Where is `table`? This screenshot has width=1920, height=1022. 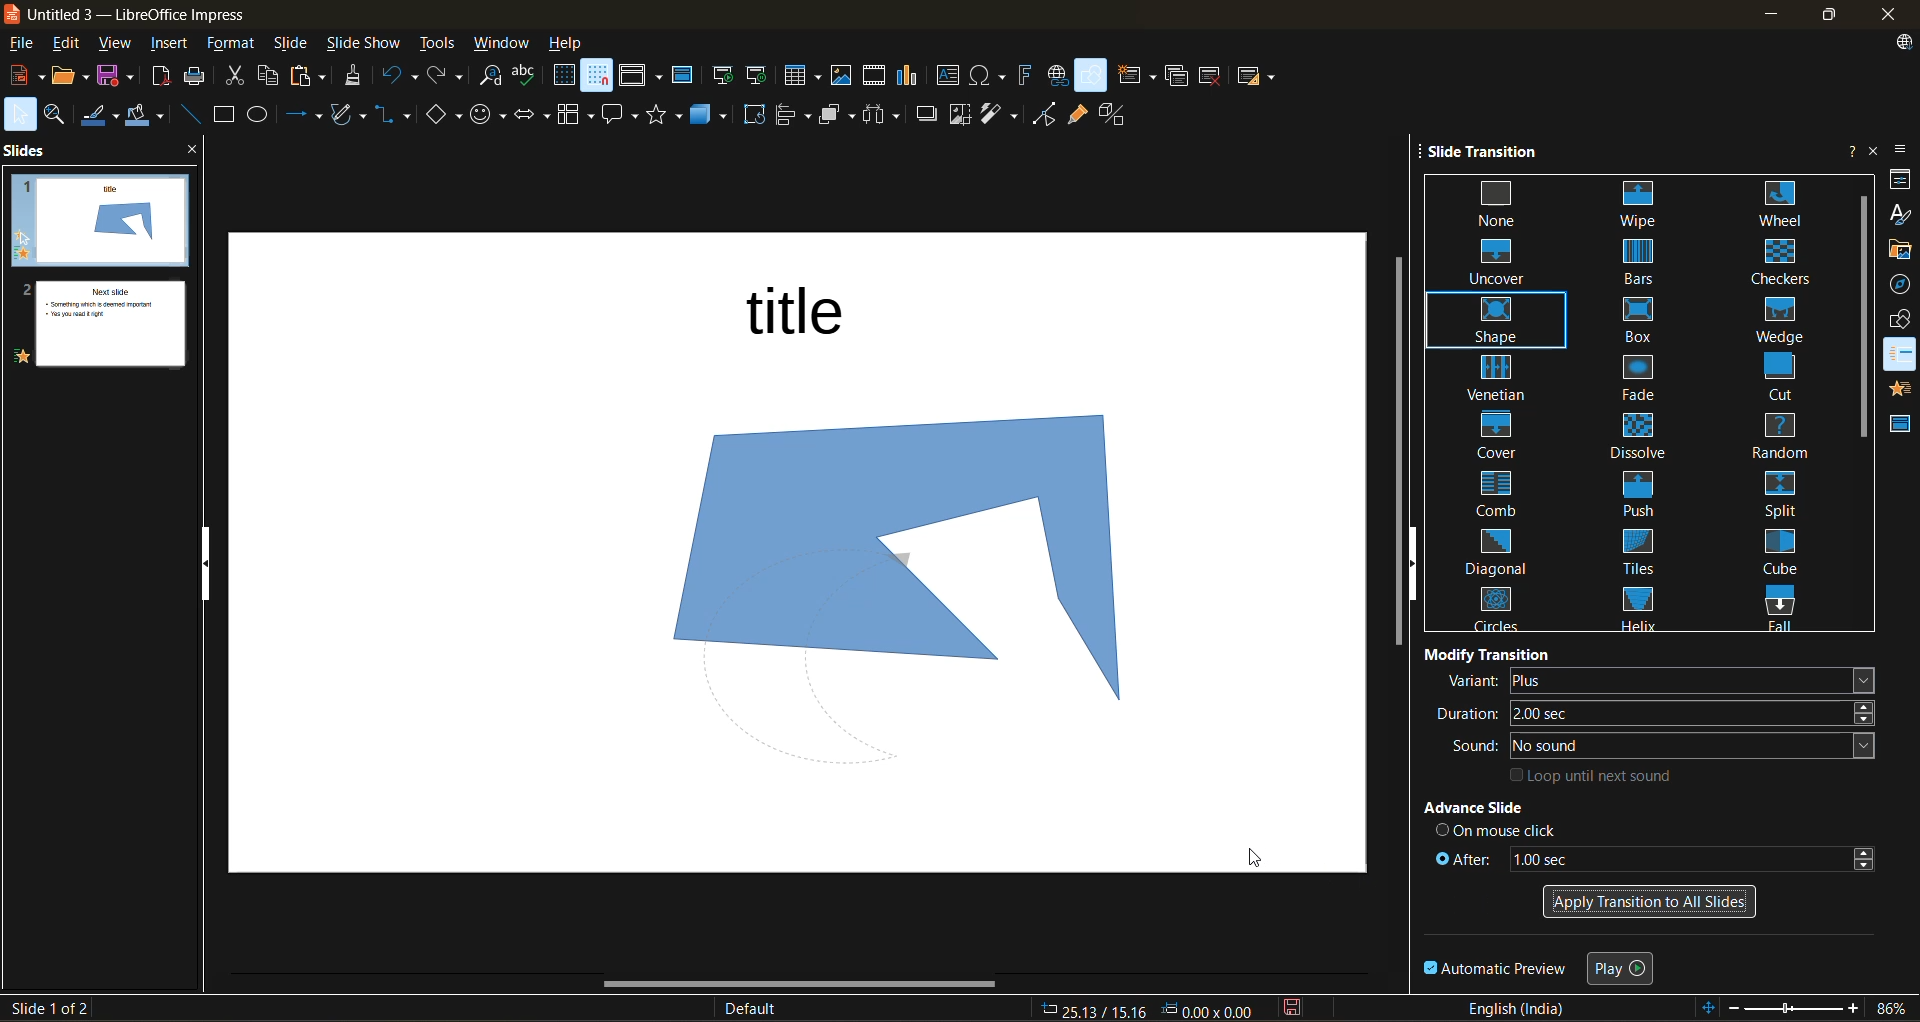
table is located at coordinates (805, 77).